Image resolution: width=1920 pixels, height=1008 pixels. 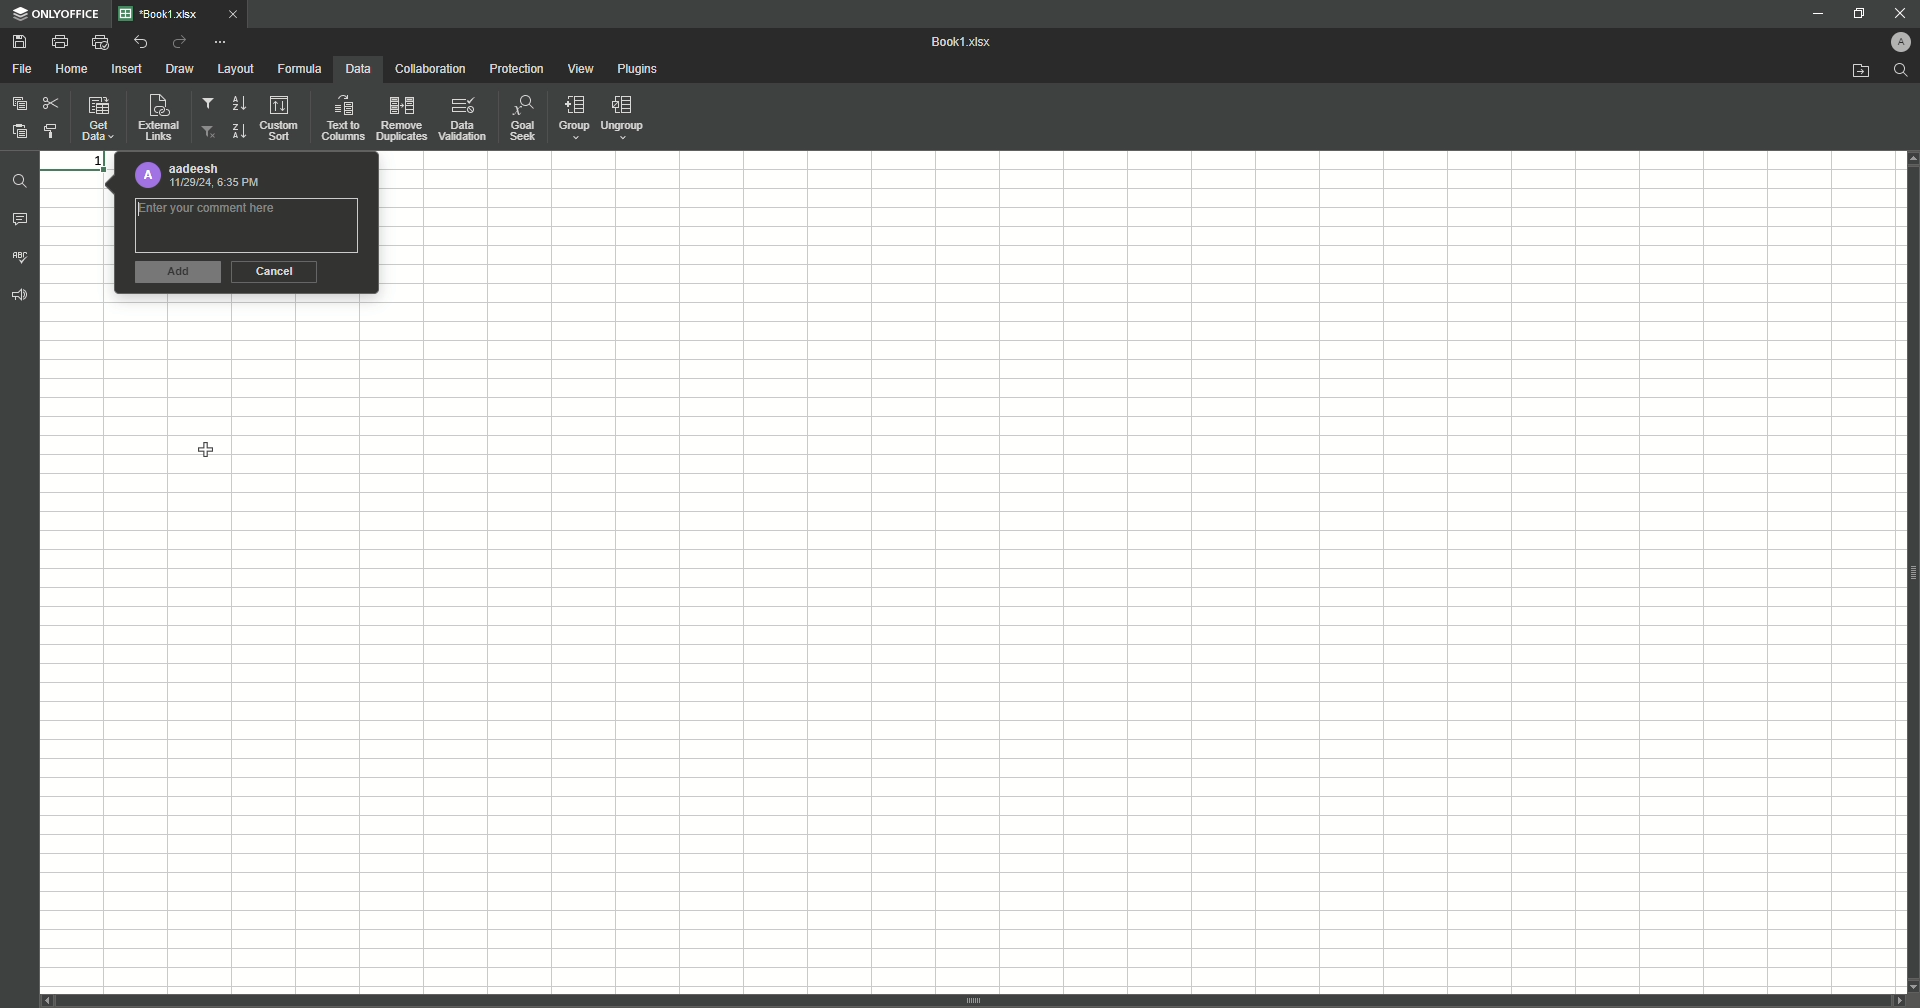 I want to click on , so click(x=628, y=118).